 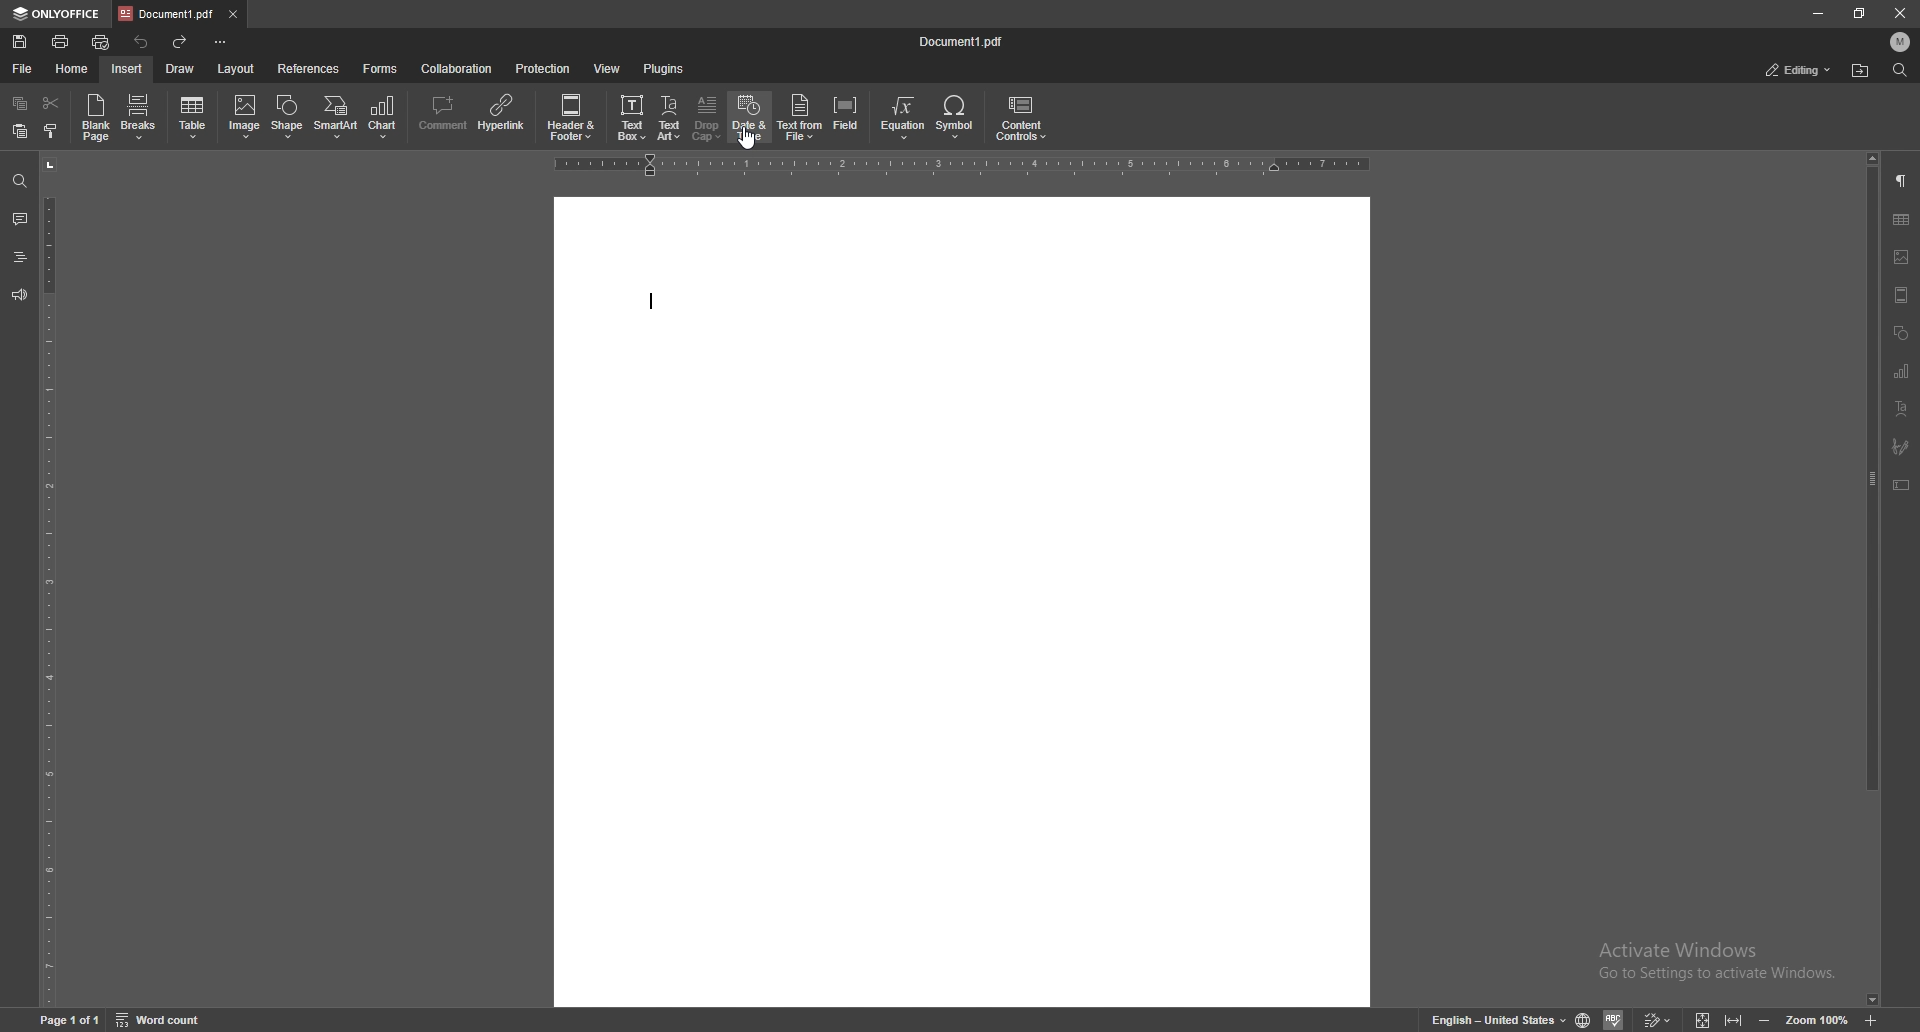 What do you see at coordinates (20, 68) in the screenshot?
I see `file` at bounding box center [20, 68].